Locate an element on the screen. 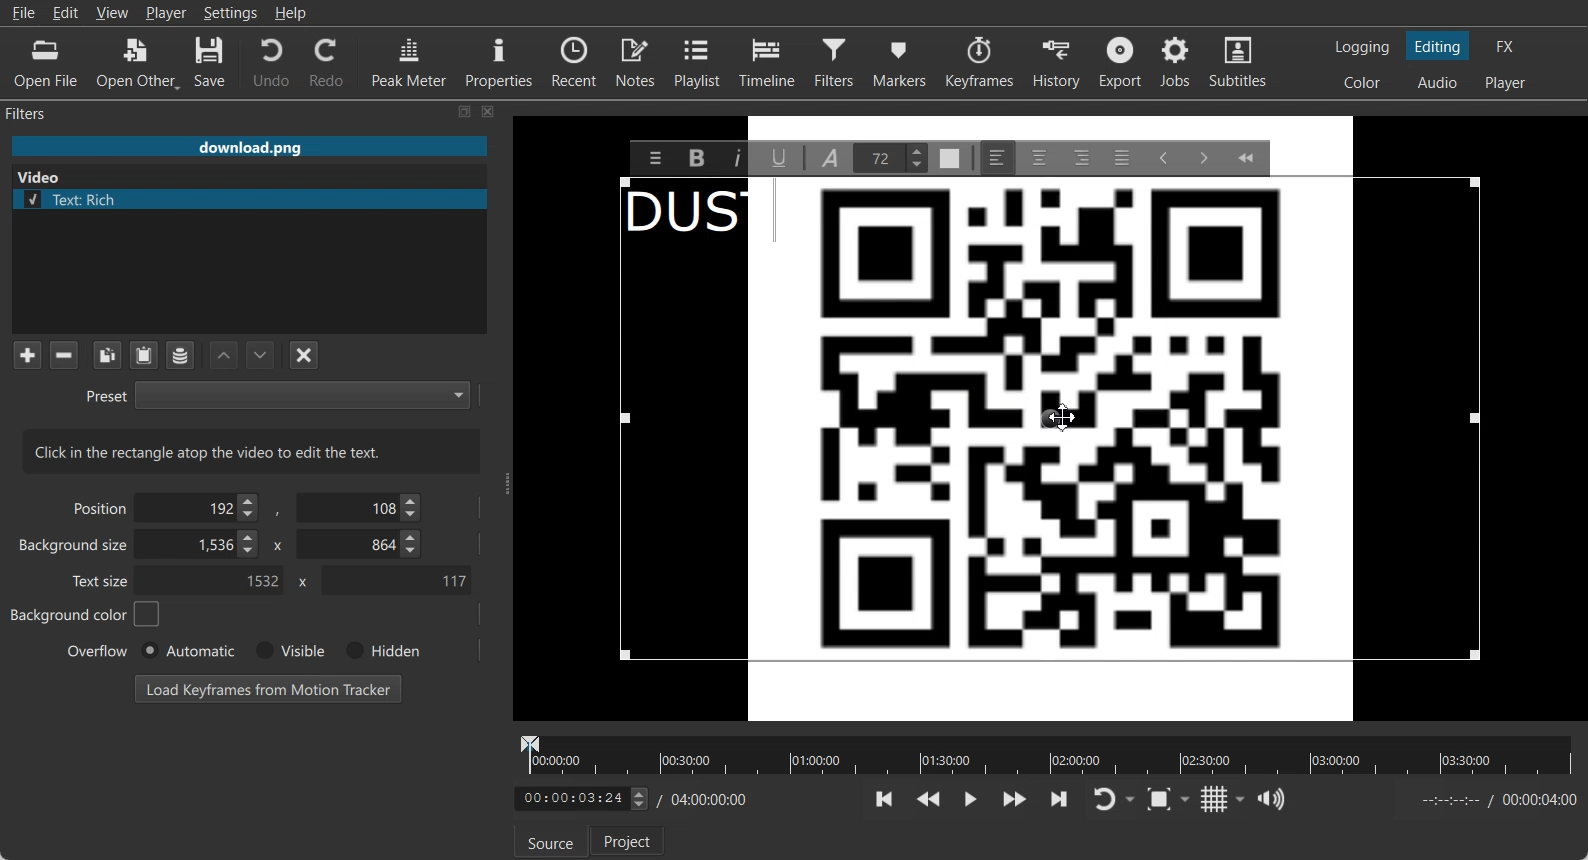 The height and width of the screenshot is (860, 1588). Load Keyframe from Motion Tracker is located at coordinates (268, 688).